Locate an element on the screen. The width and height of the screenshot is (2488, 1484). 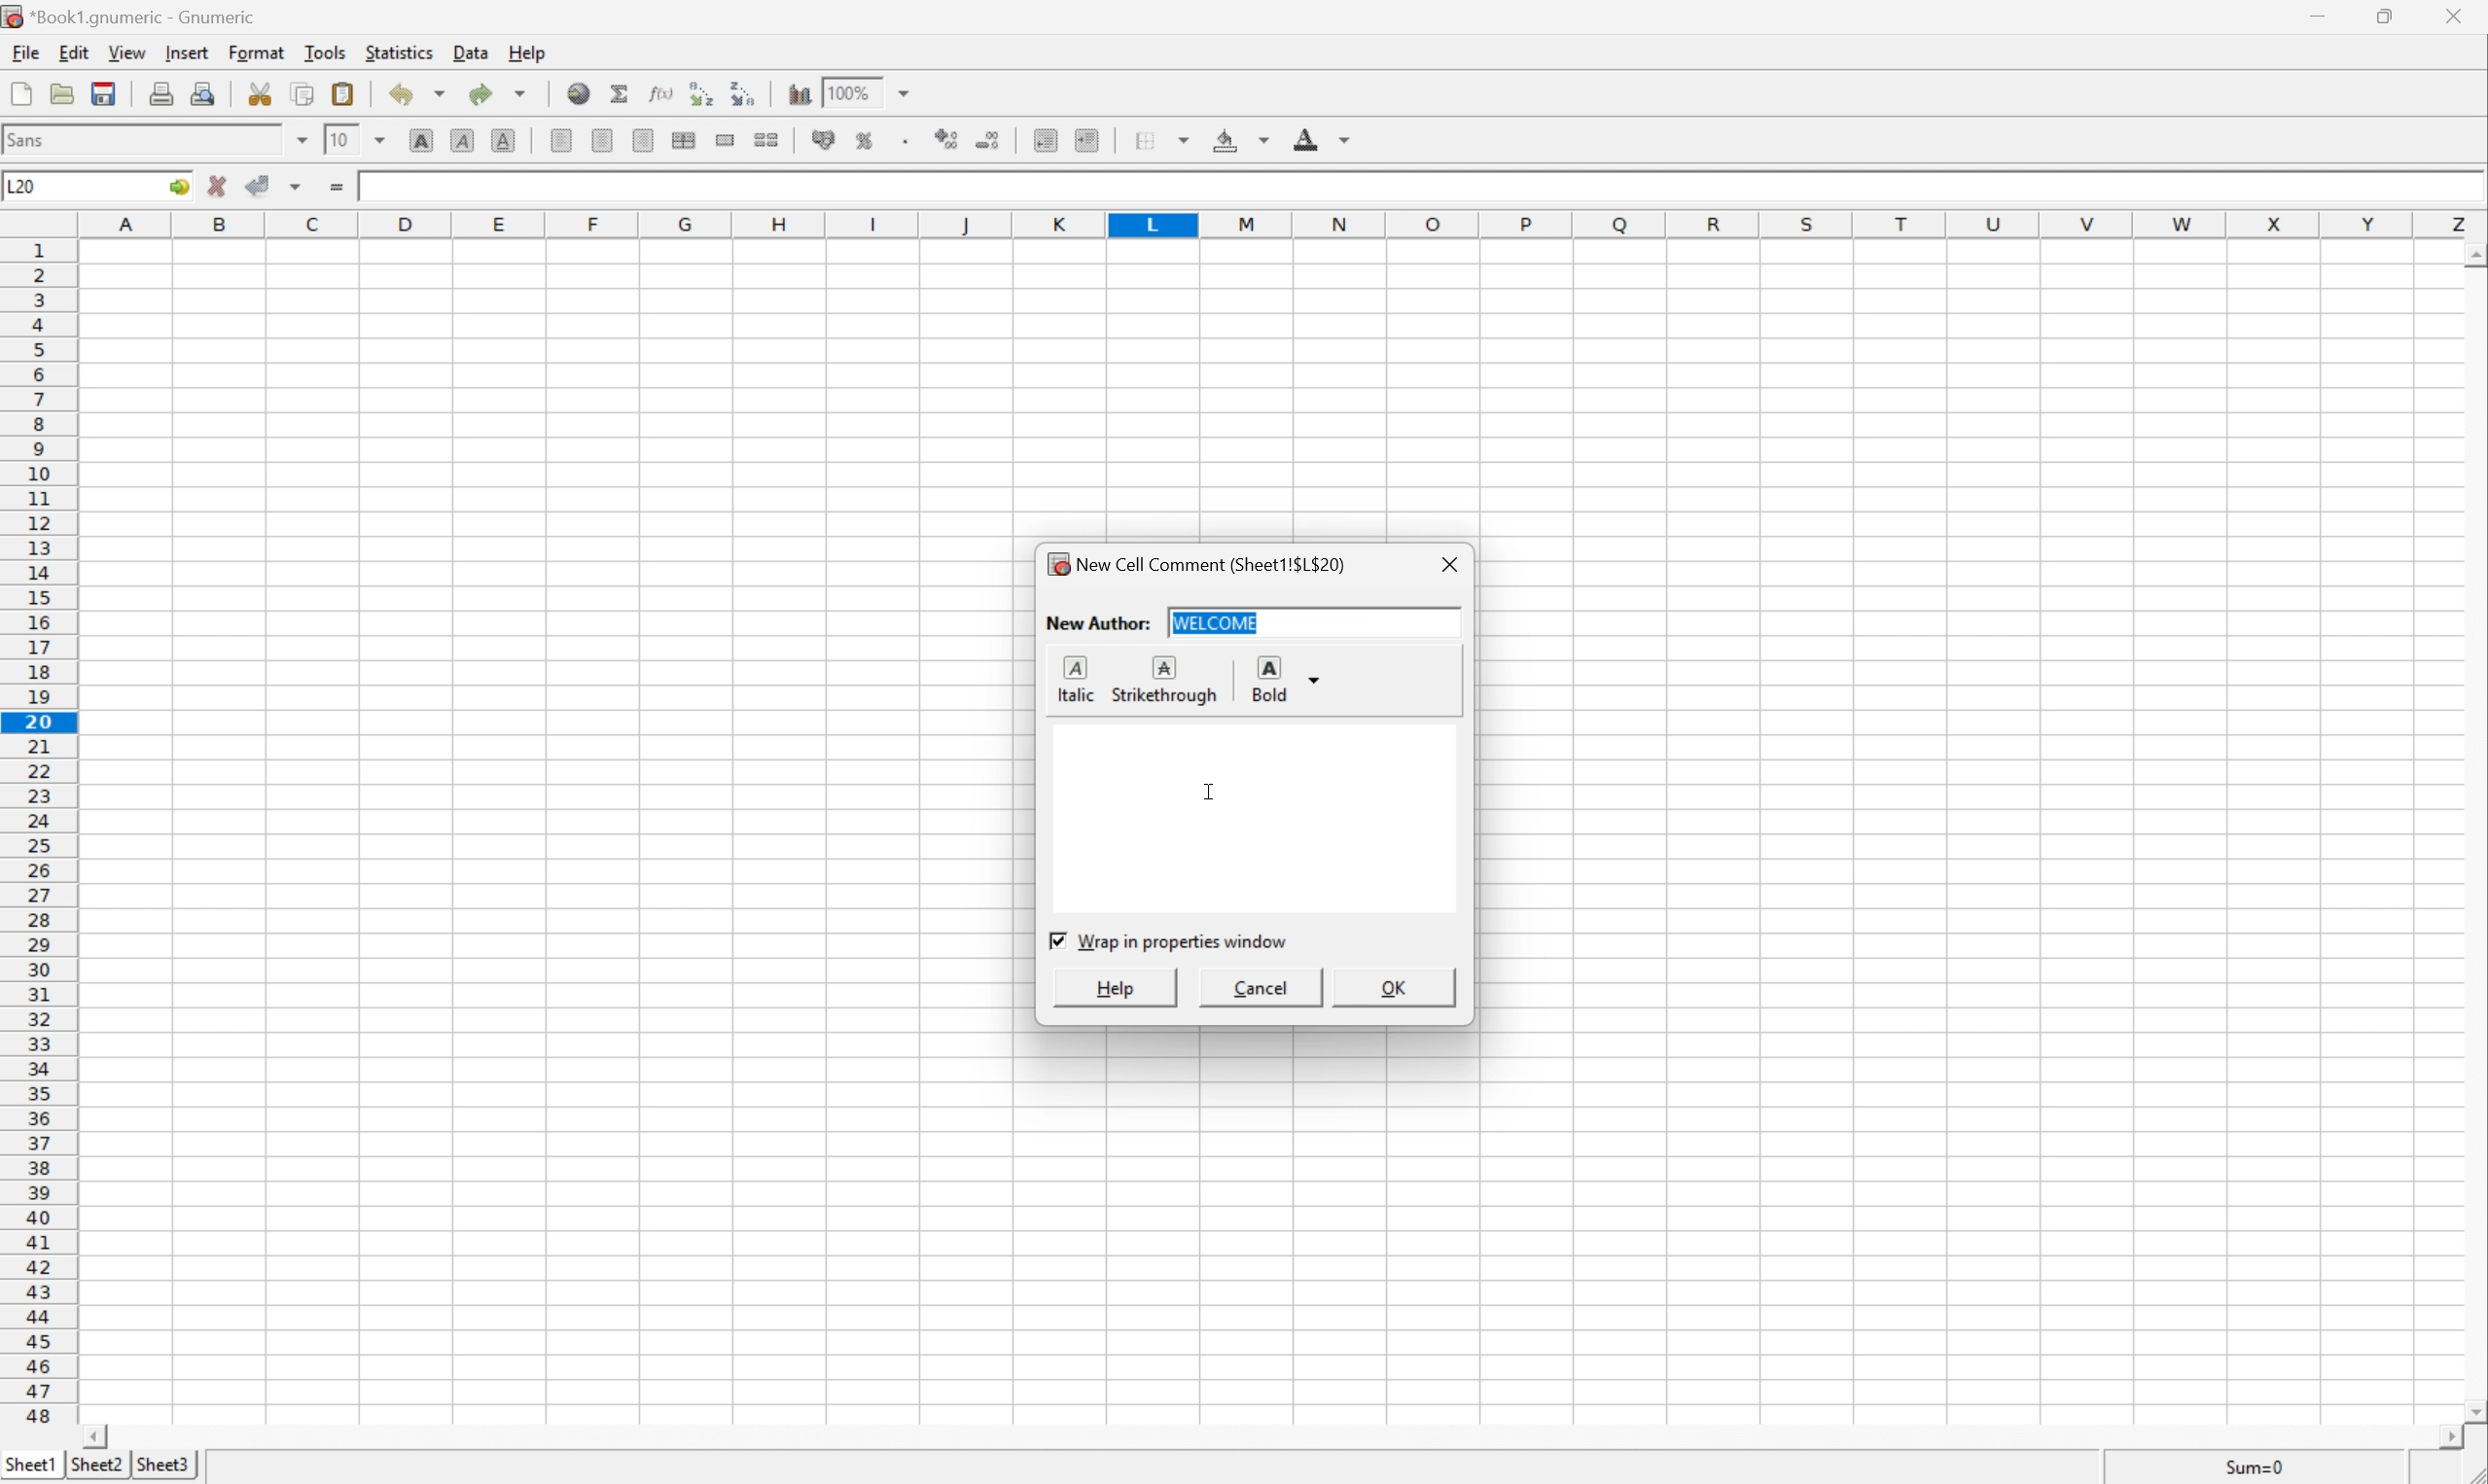
Sum in current cell is located at coordinates (622, 92).